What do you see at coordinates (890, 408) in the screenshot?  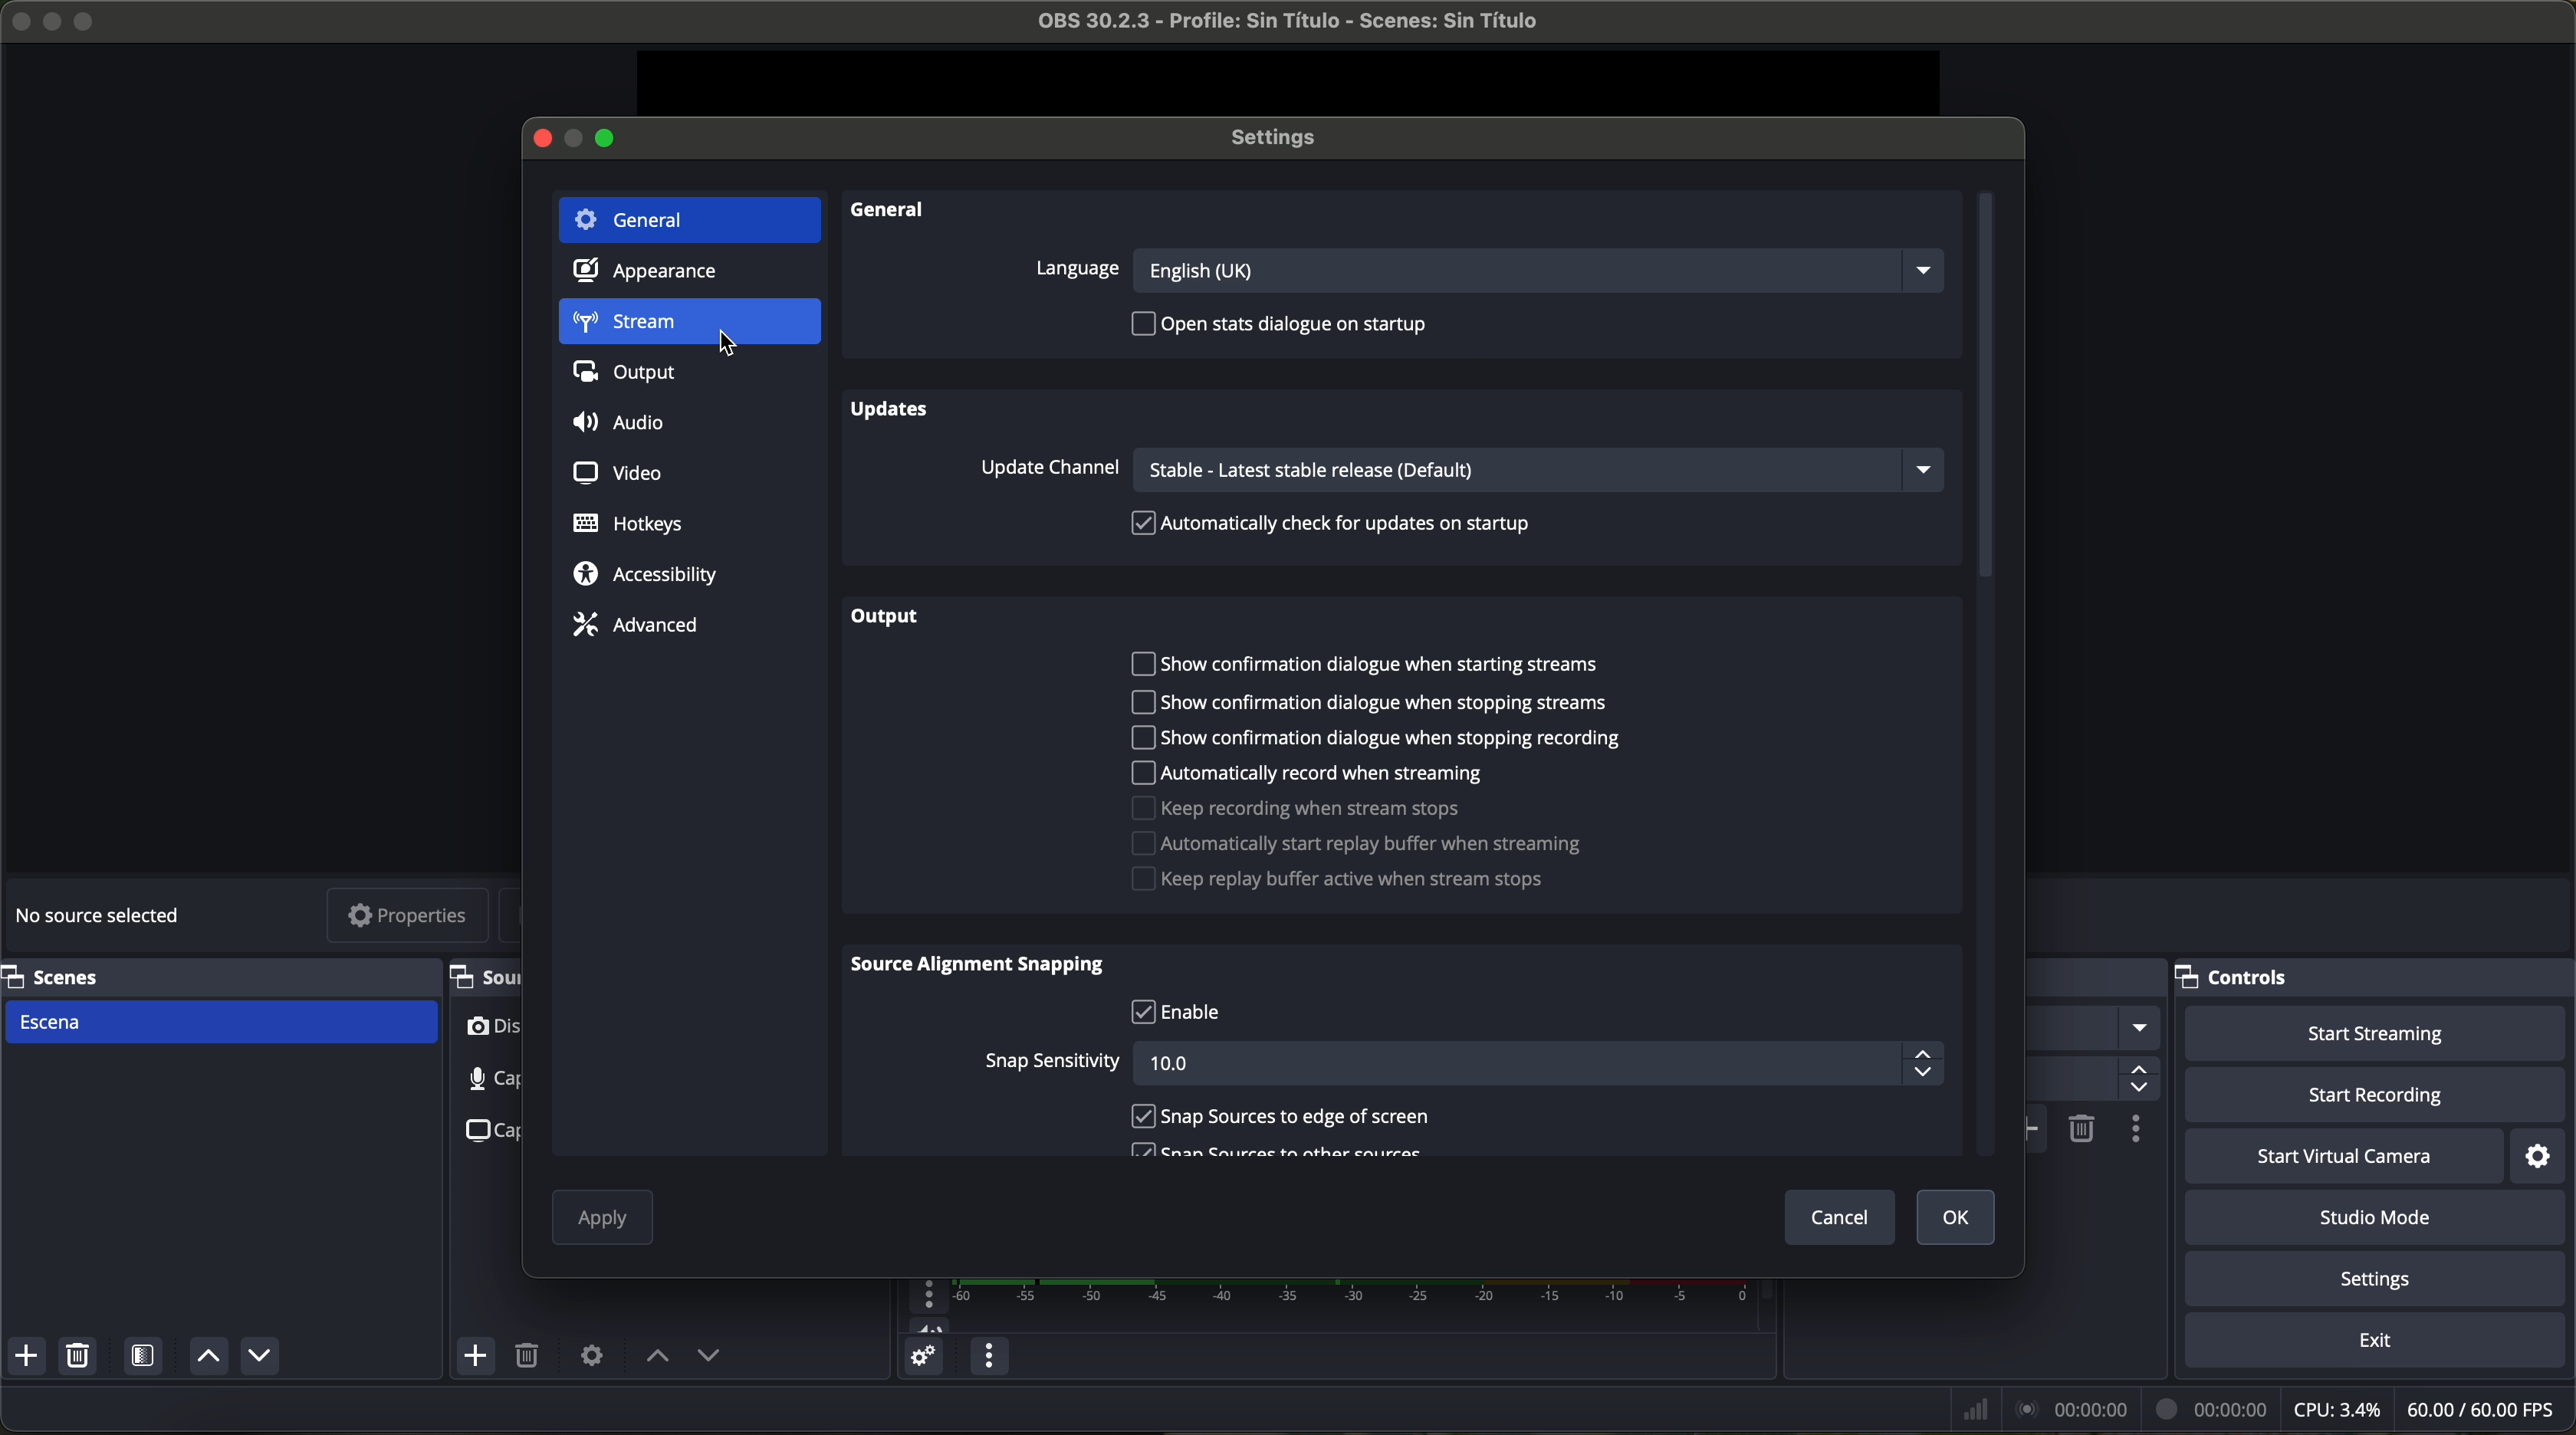 I see `updates` at bounding box center [890, 408].